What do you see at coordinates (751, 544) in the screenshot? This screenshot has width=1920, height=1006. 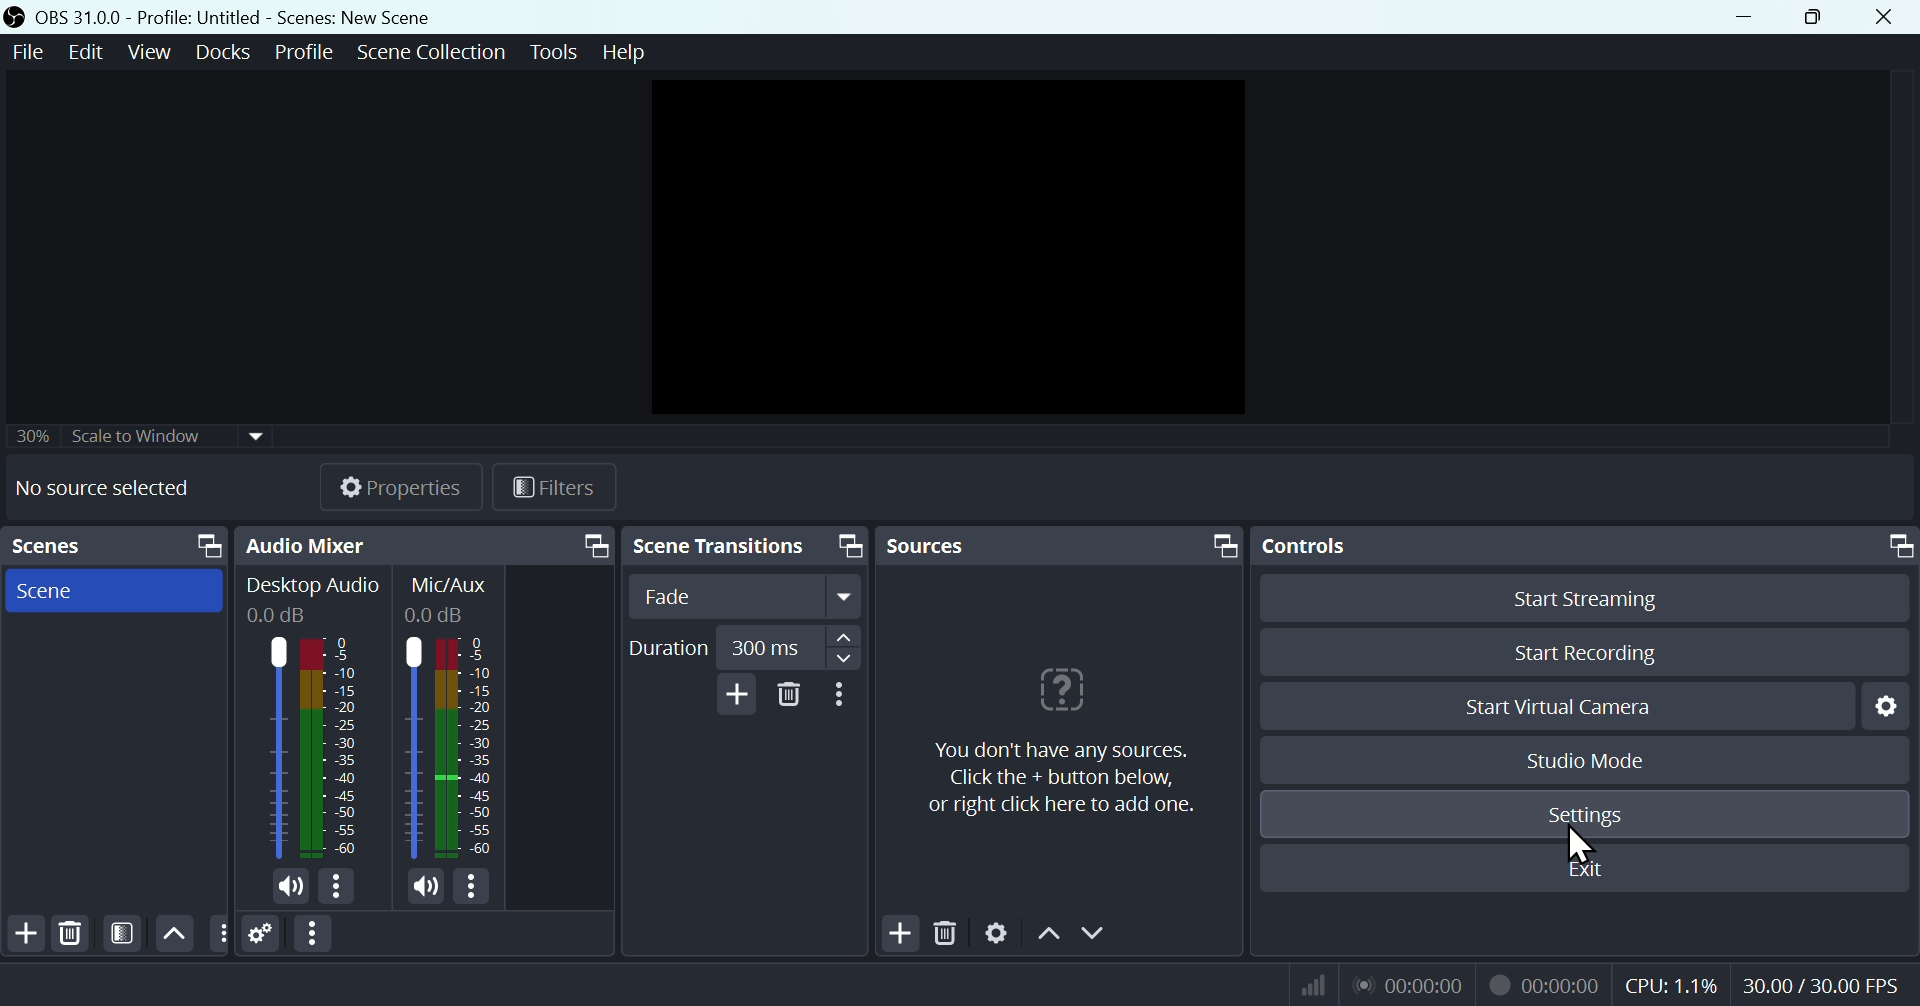 I see `Scene transition` at bounding box center [751, 544].